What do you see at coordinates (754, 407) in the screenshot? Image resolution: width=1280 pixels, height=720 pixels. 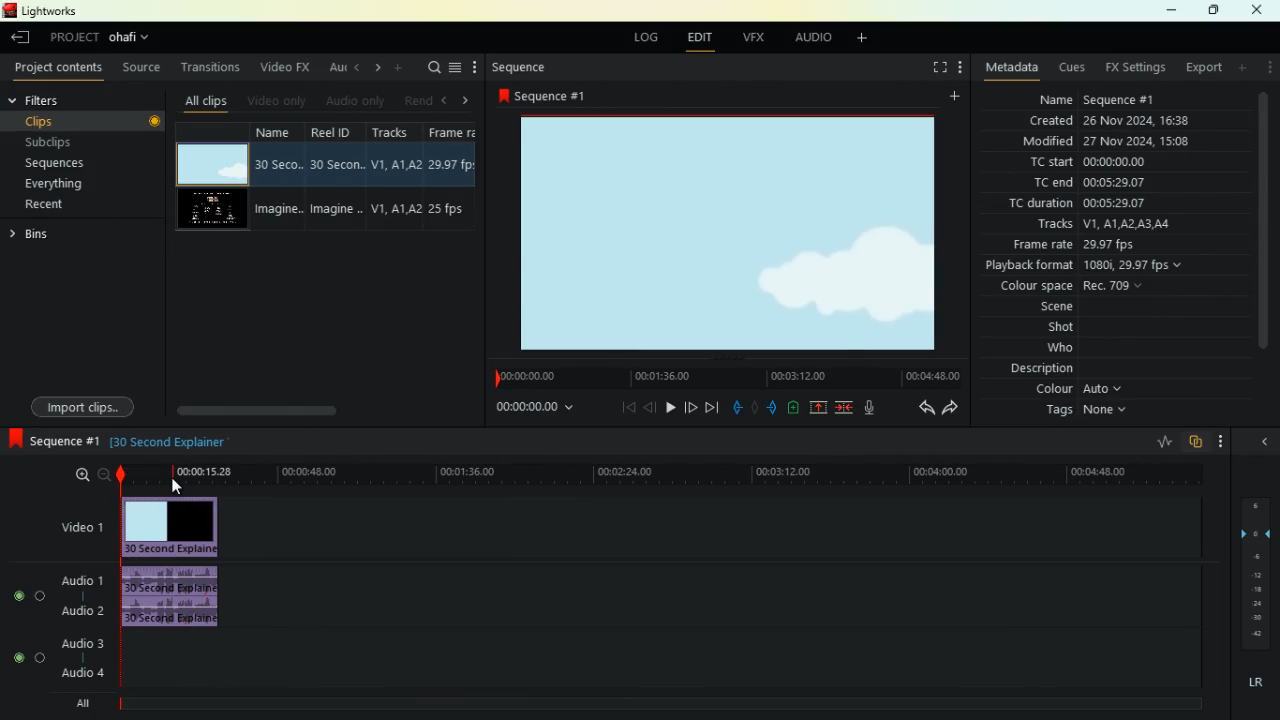 I see `hold` at bounding box center [754, 407].